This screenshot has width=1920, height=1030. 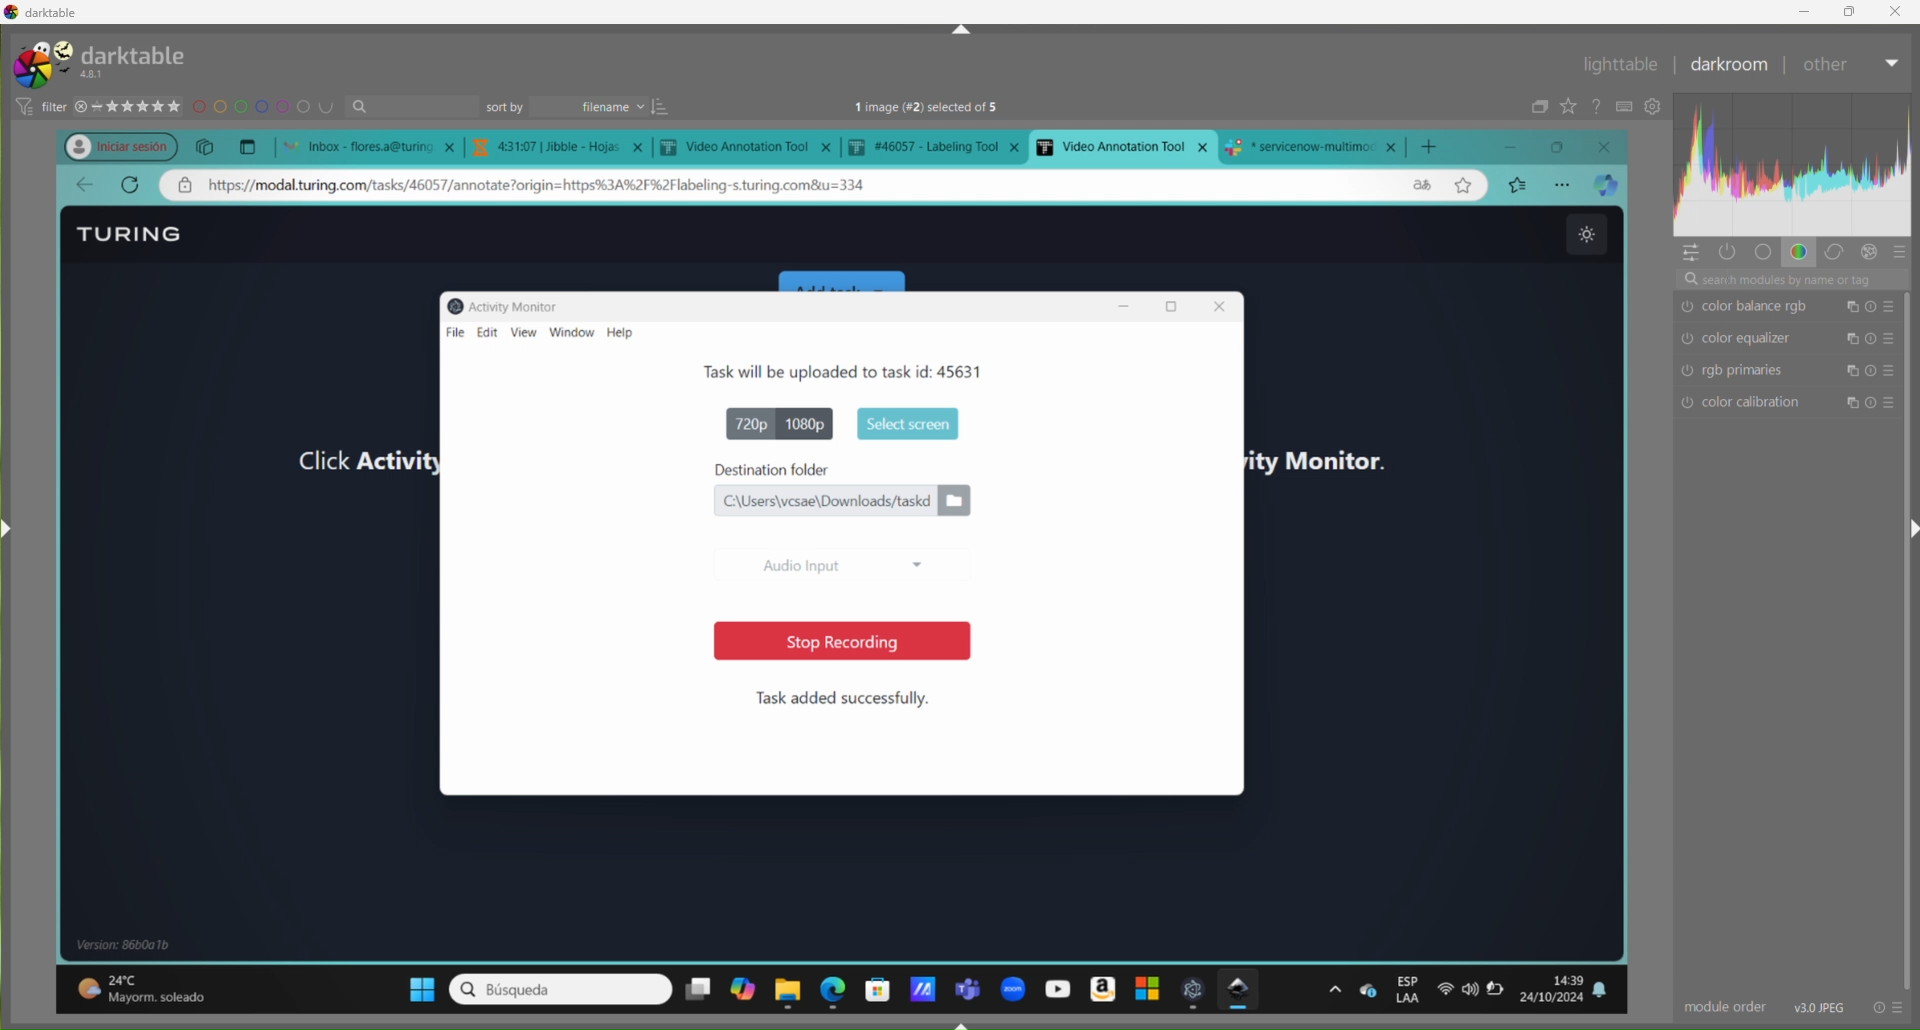 What do you see at coordinates (844, 698) in the screenshot?
I see `Task added successfully` at bounding box center [844, 698].